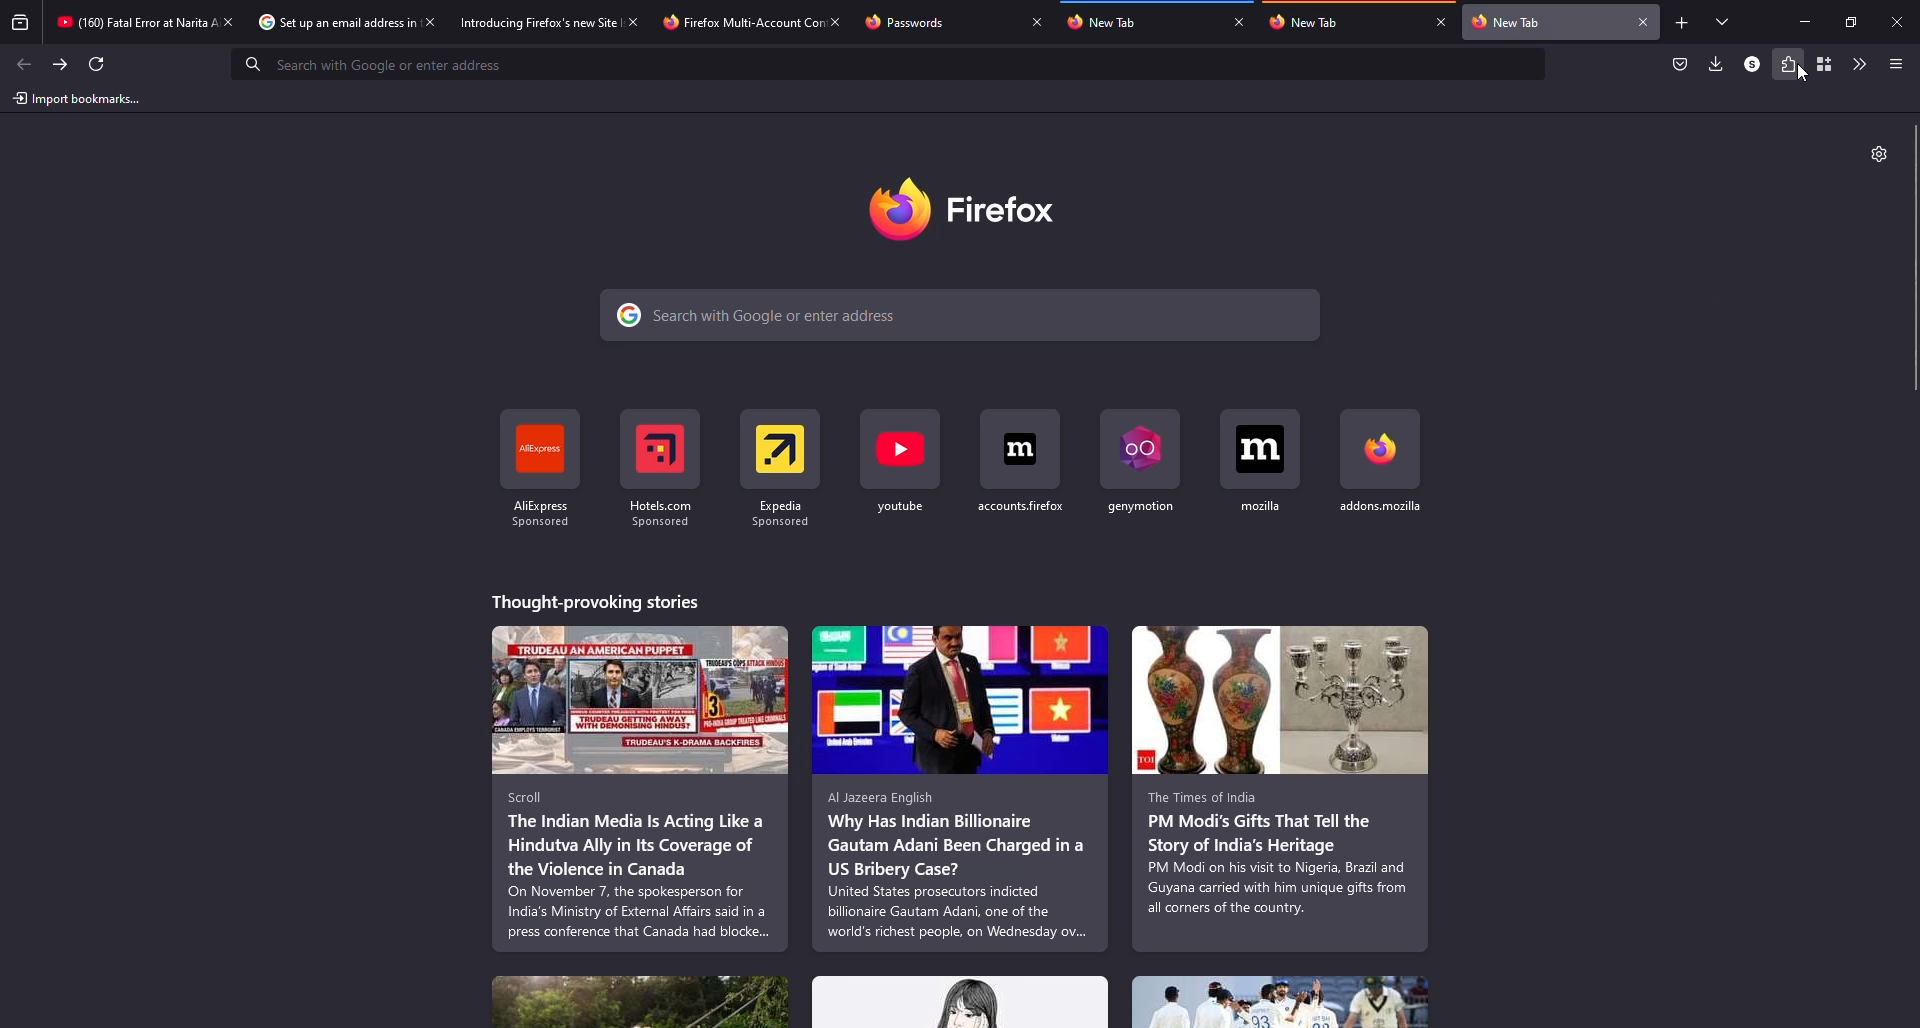 This screenshot has height=1028, width=1920. Describe the element at coordinates (21, 22) in the screenshot. I see `view recent` at that location.